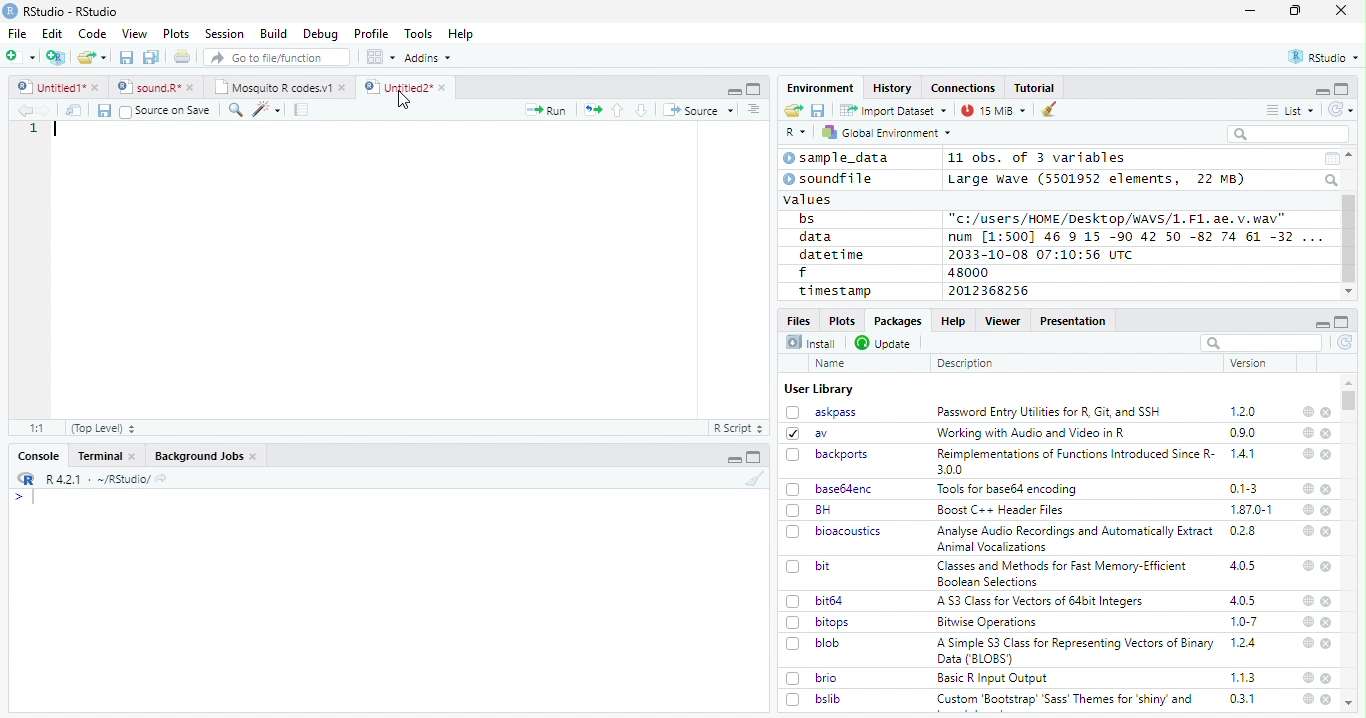 The image size is (1366, 718). What do you see at coordinates (1074, 461) in the screenshot?
I see `Reimplementations of Functions Introduced Since R-
300` at bounding box center [1074, 461].